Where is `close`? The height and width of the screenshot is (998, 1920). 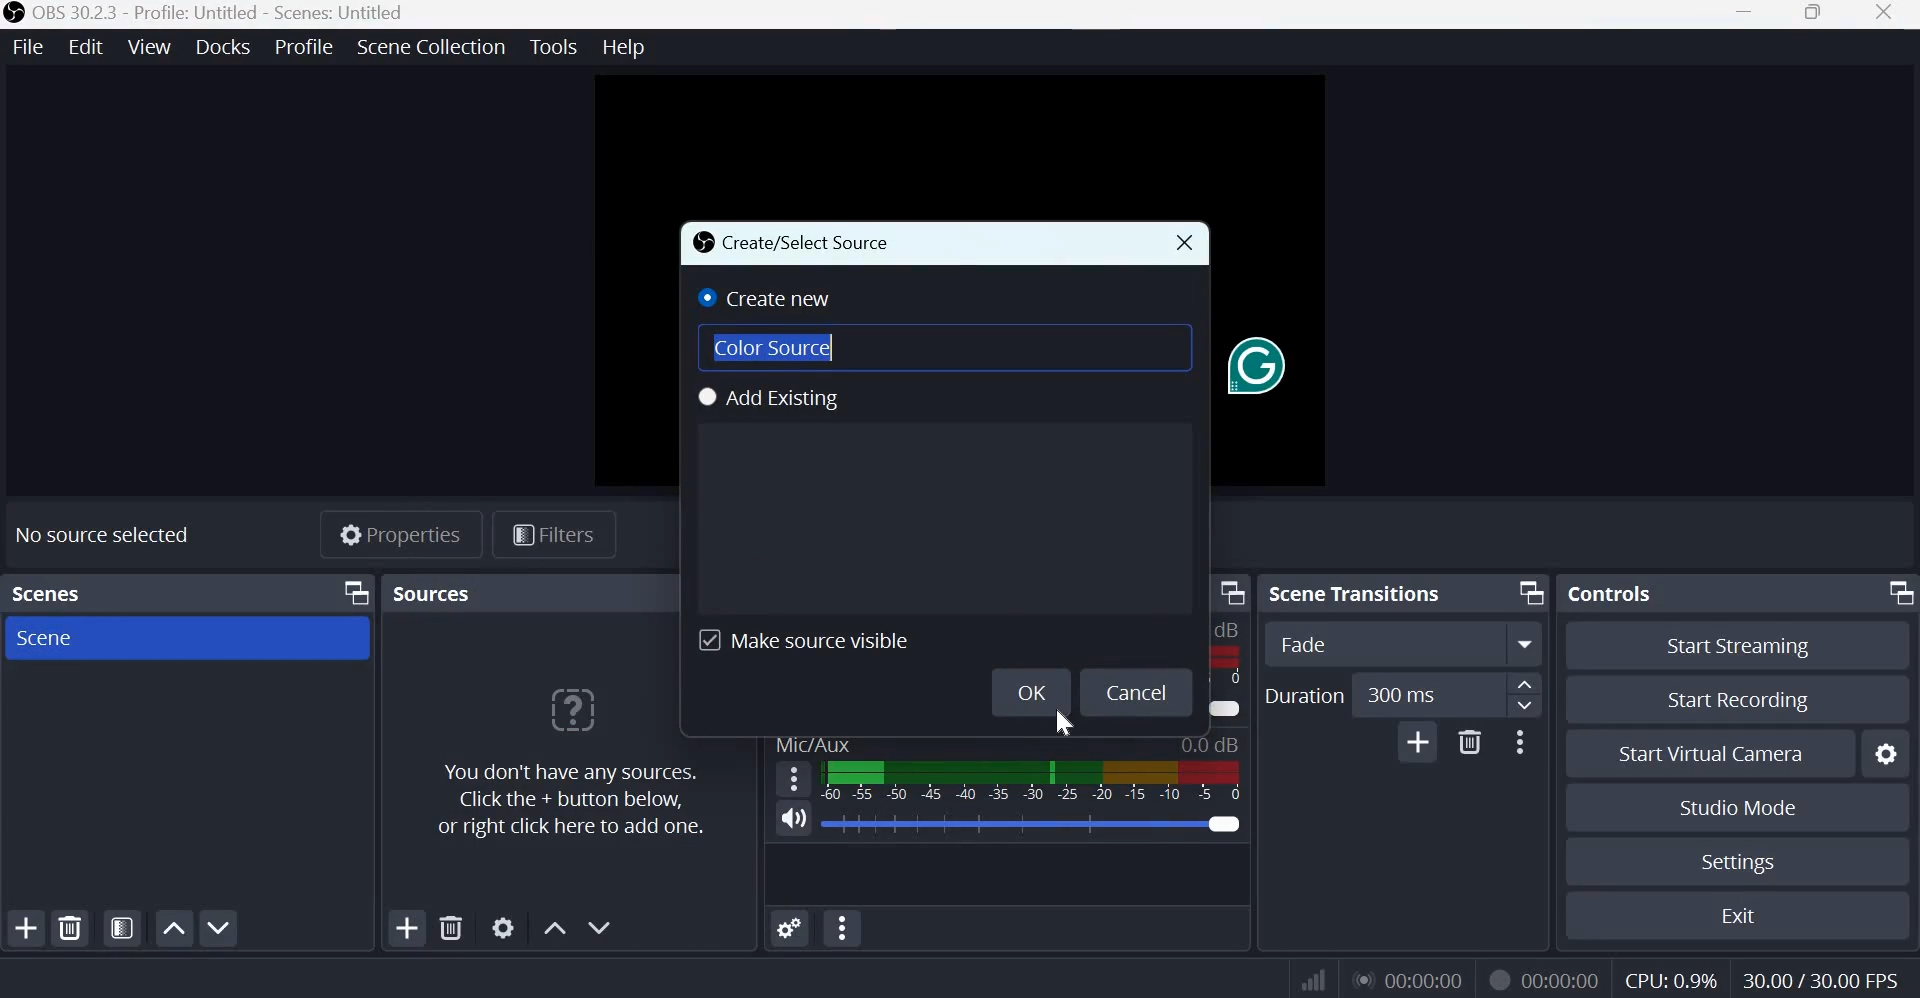 close is located at coordinates (1185, 242).